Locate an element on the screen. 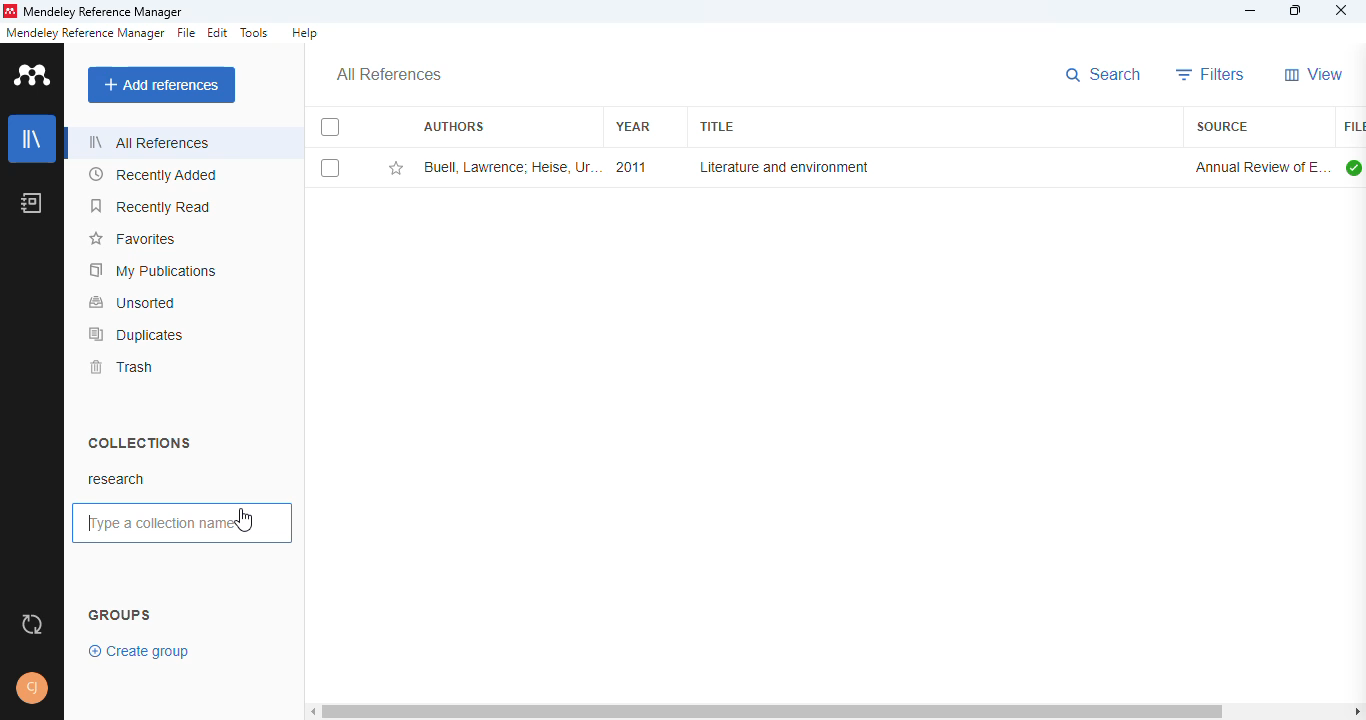  annual review of environment and resources is located at coordinates (1261, 167).